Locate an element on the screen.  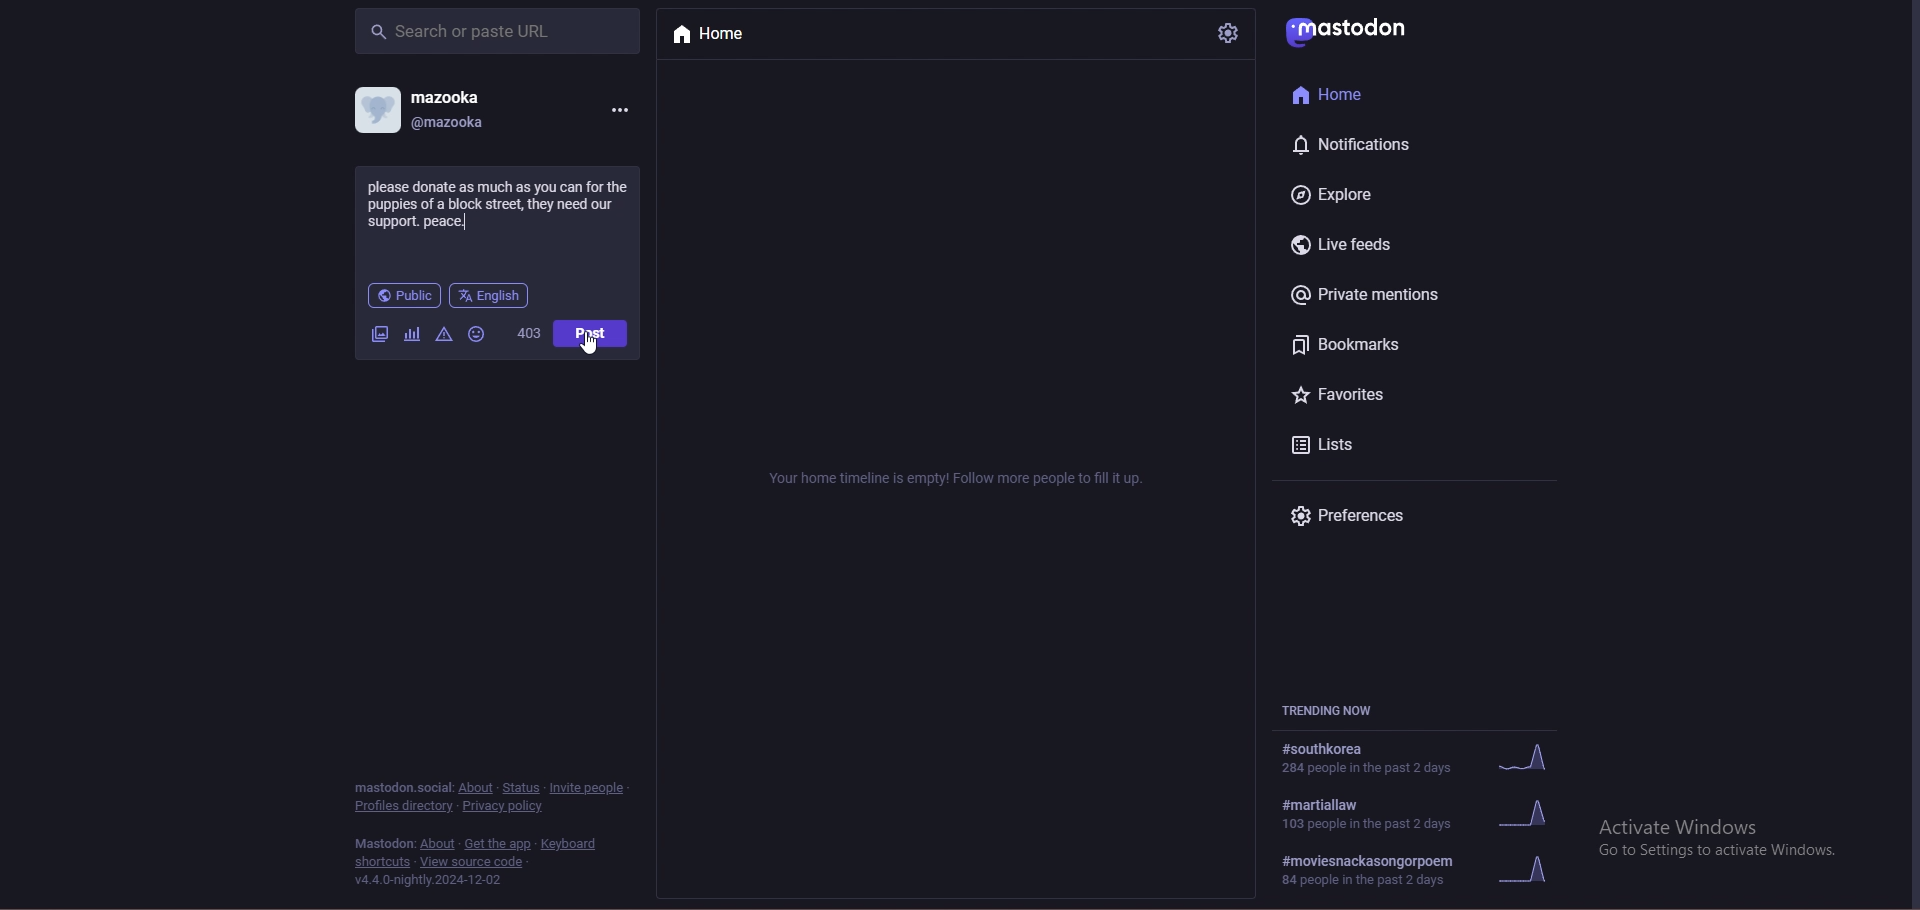
@mazooka is located at coordinates (467, 125).